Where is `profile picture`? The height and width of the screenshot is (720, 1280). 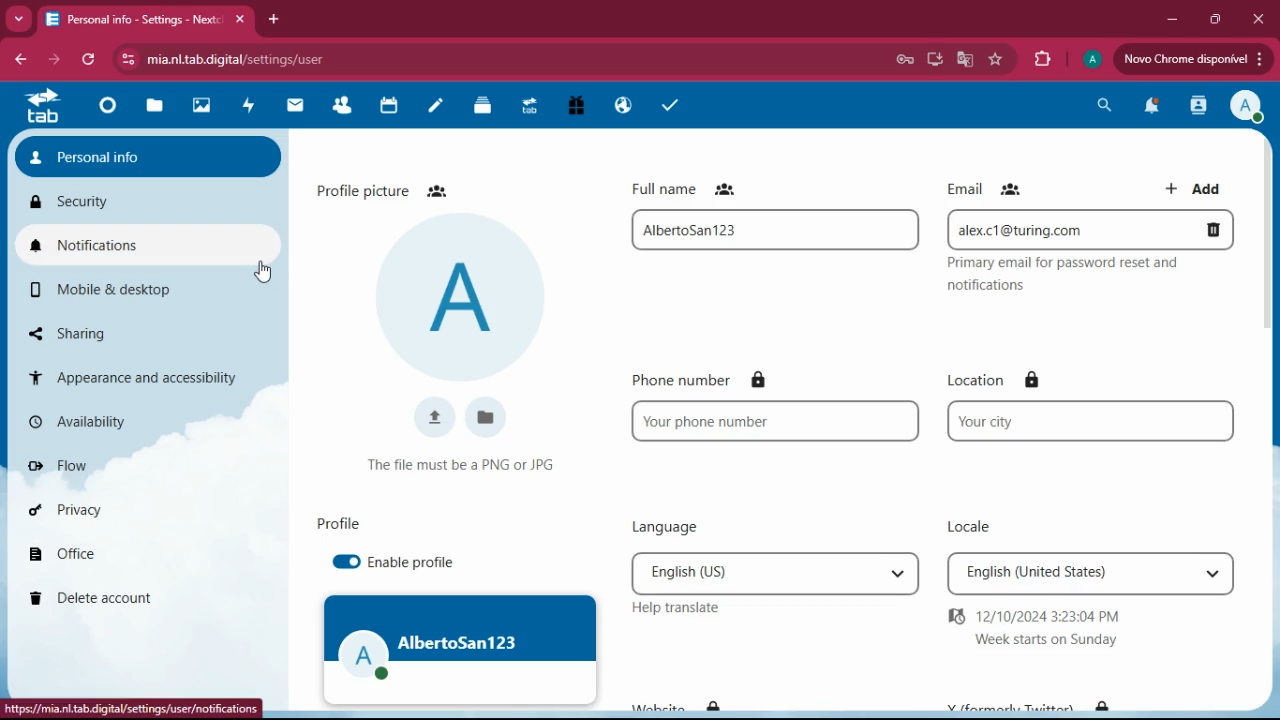 profile picture is located at coordinates (465, 298).